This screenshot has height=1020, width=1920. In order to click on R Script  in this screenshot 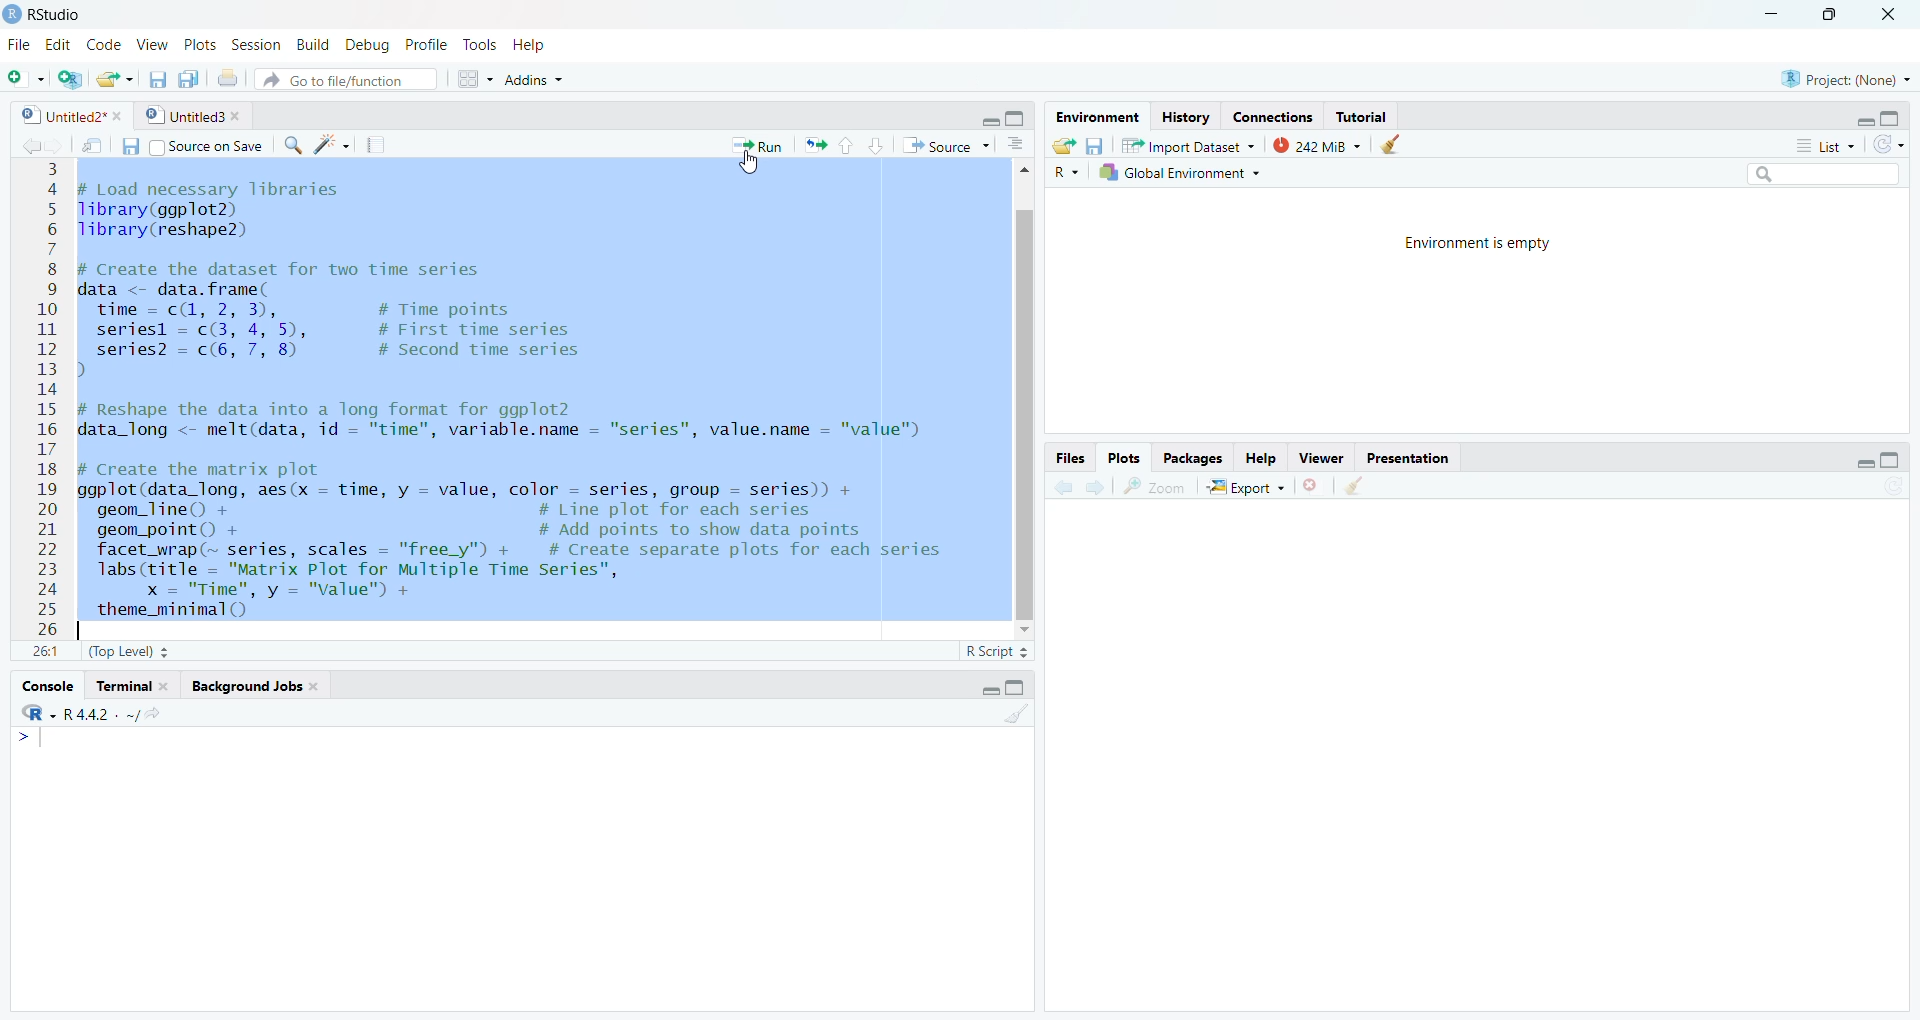, I will do `click(996, 652)`.